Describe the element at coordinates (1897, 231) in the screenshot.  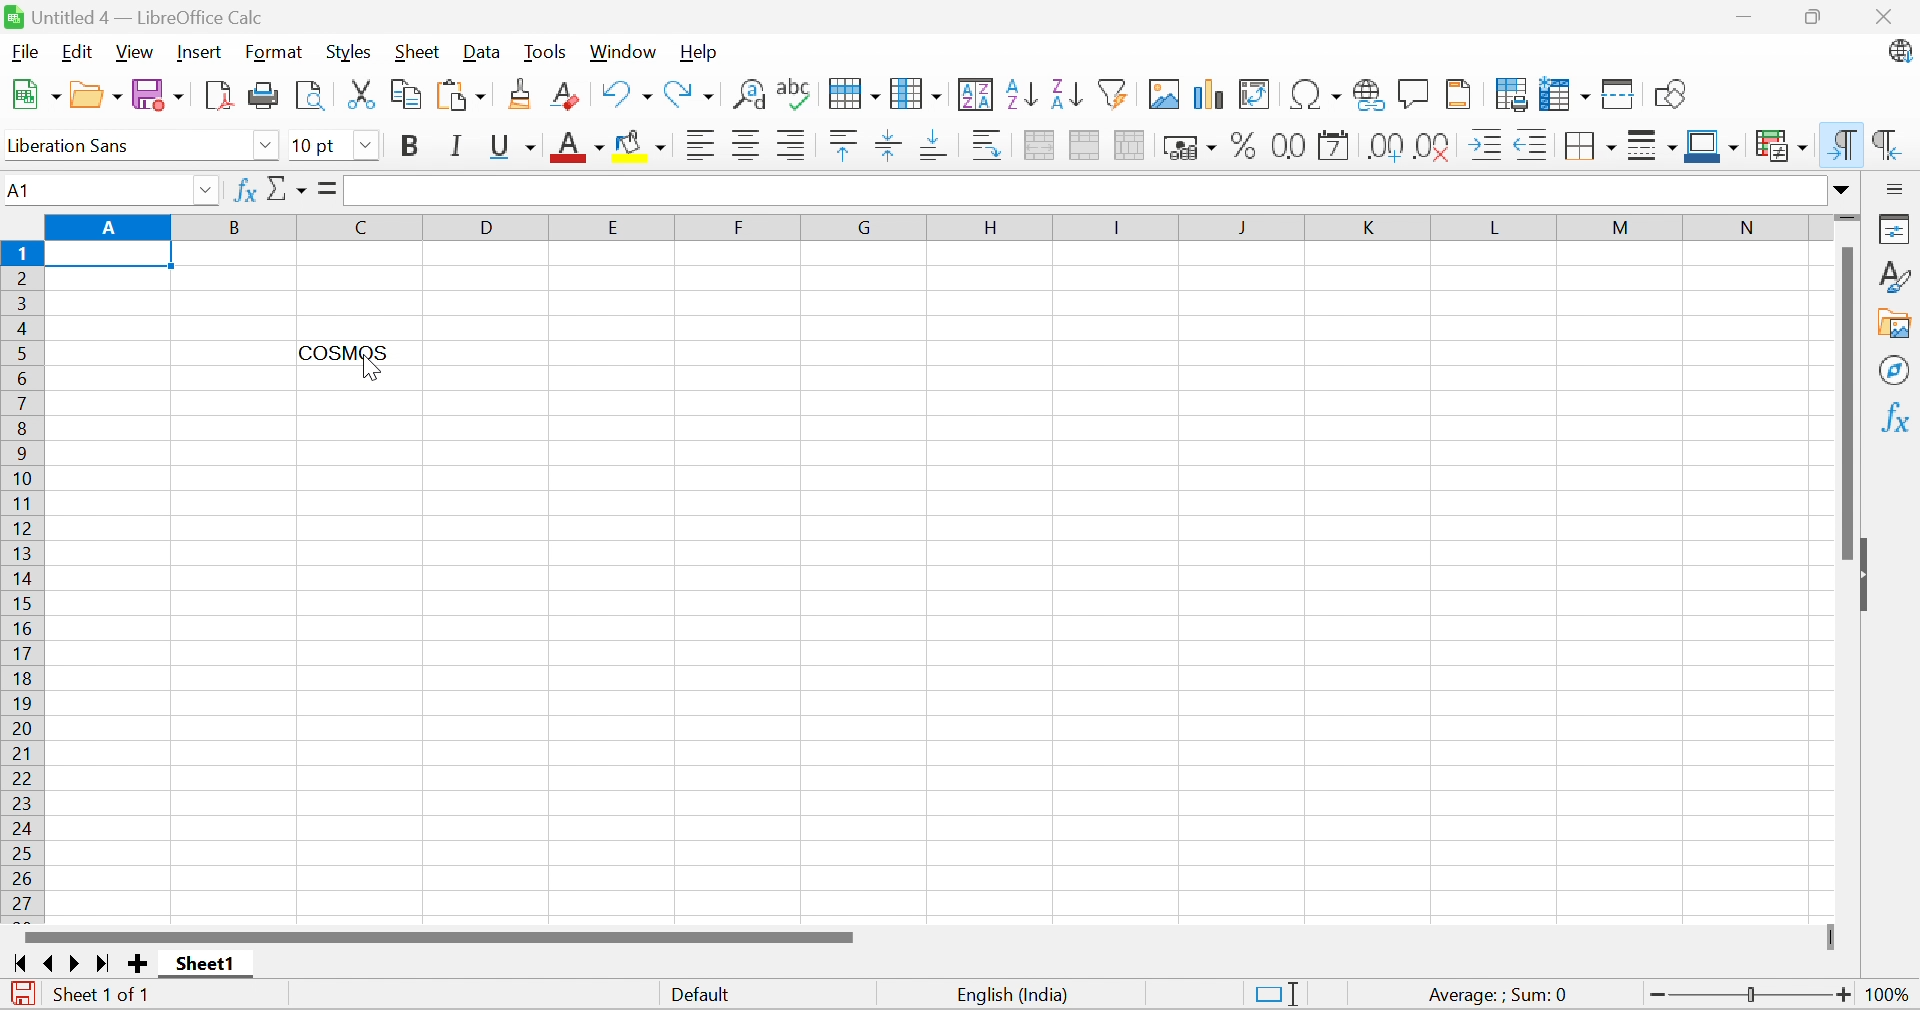
I see `Properties` at that location.